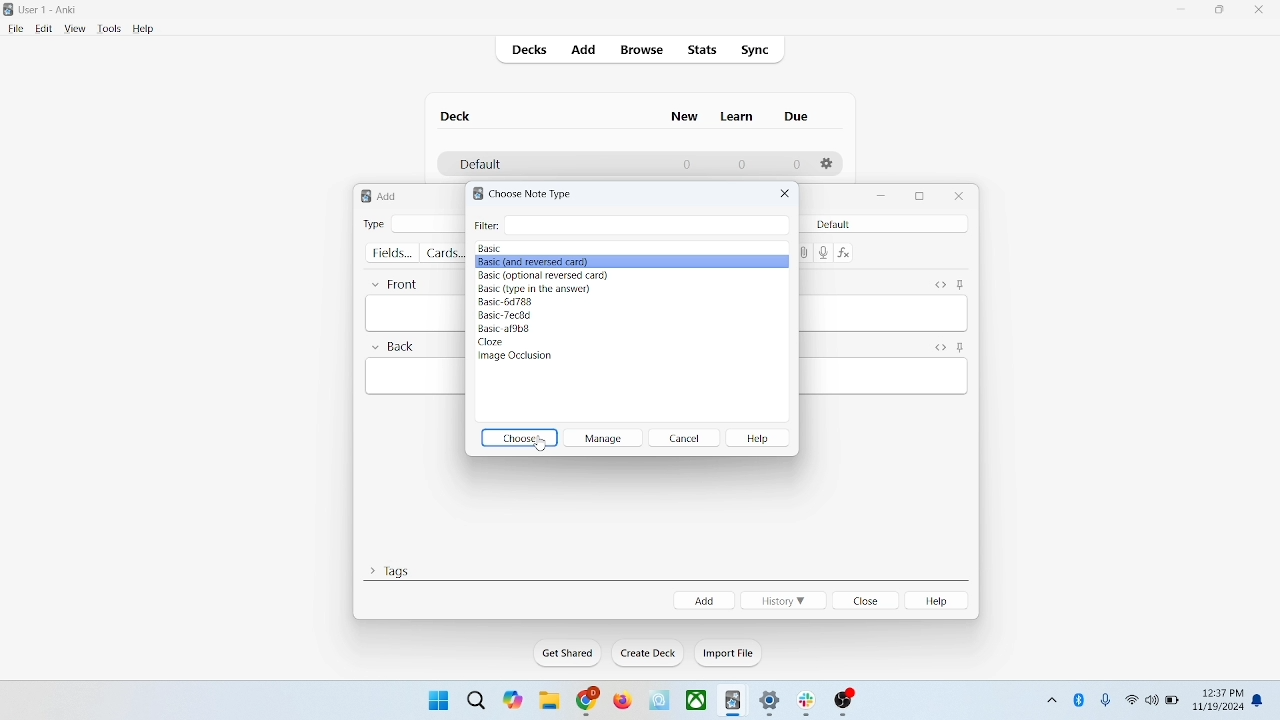  What do you see at coordinates (520, 437) in the screenshot?
I see `choose` at bounding box center [520, 437].